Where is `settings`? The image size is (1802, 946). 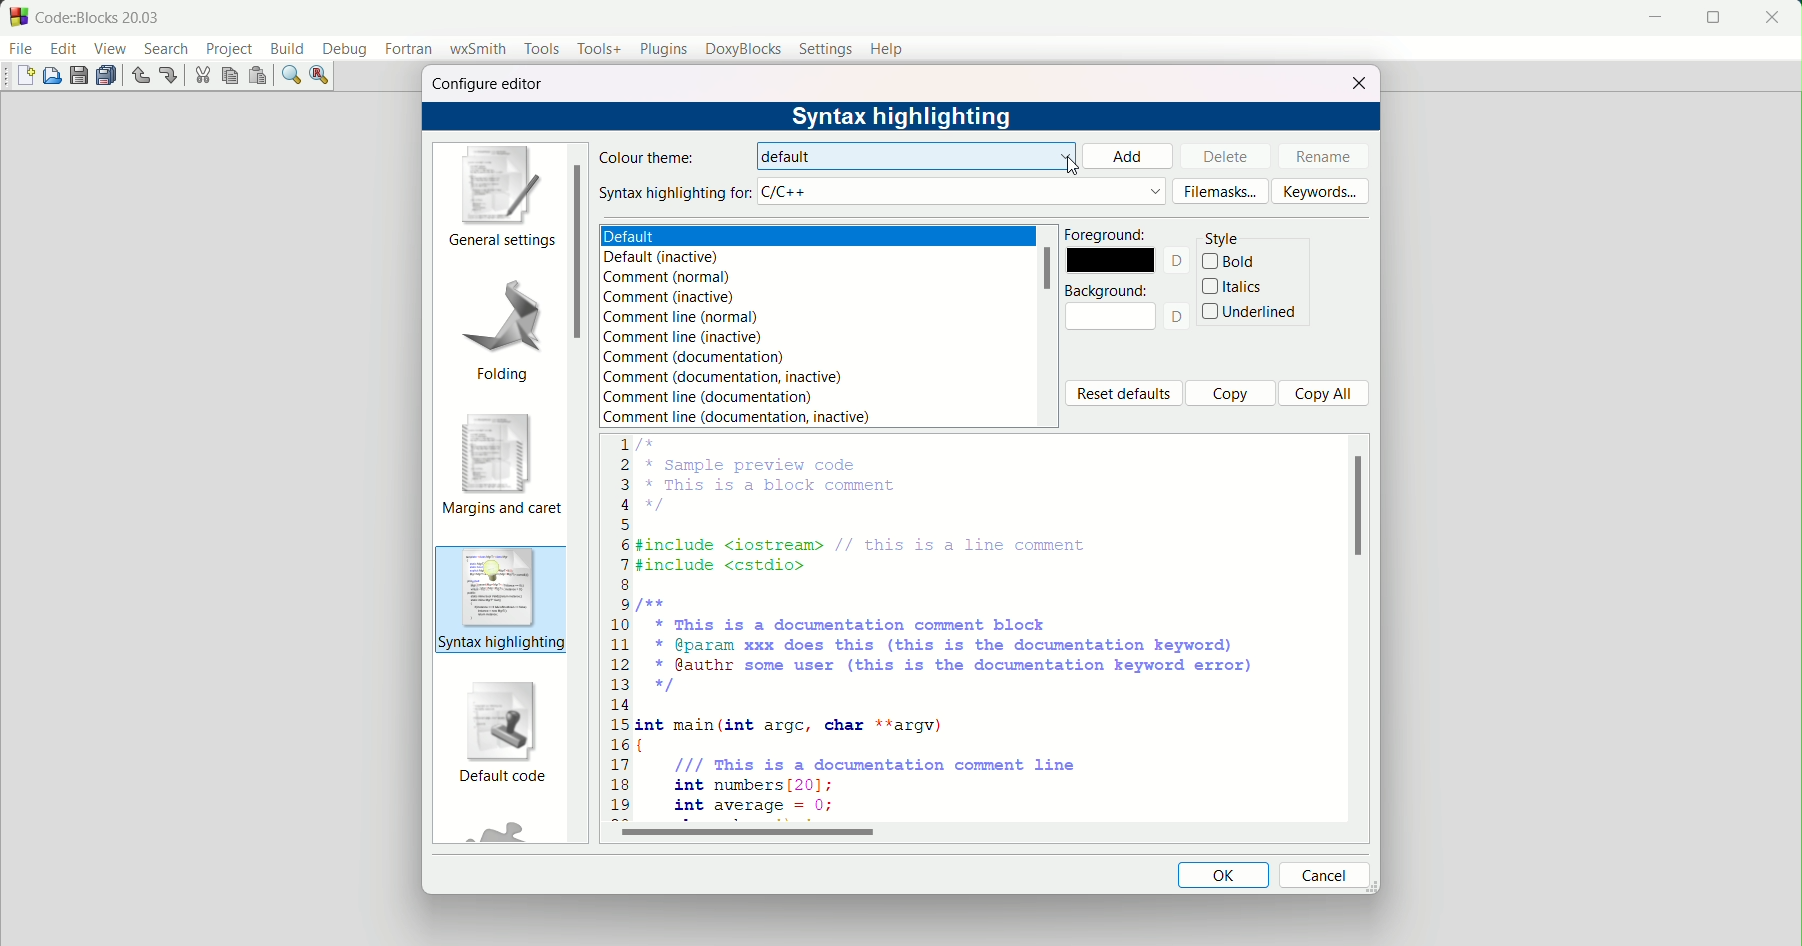
settings is located at coordinates (826, 50).